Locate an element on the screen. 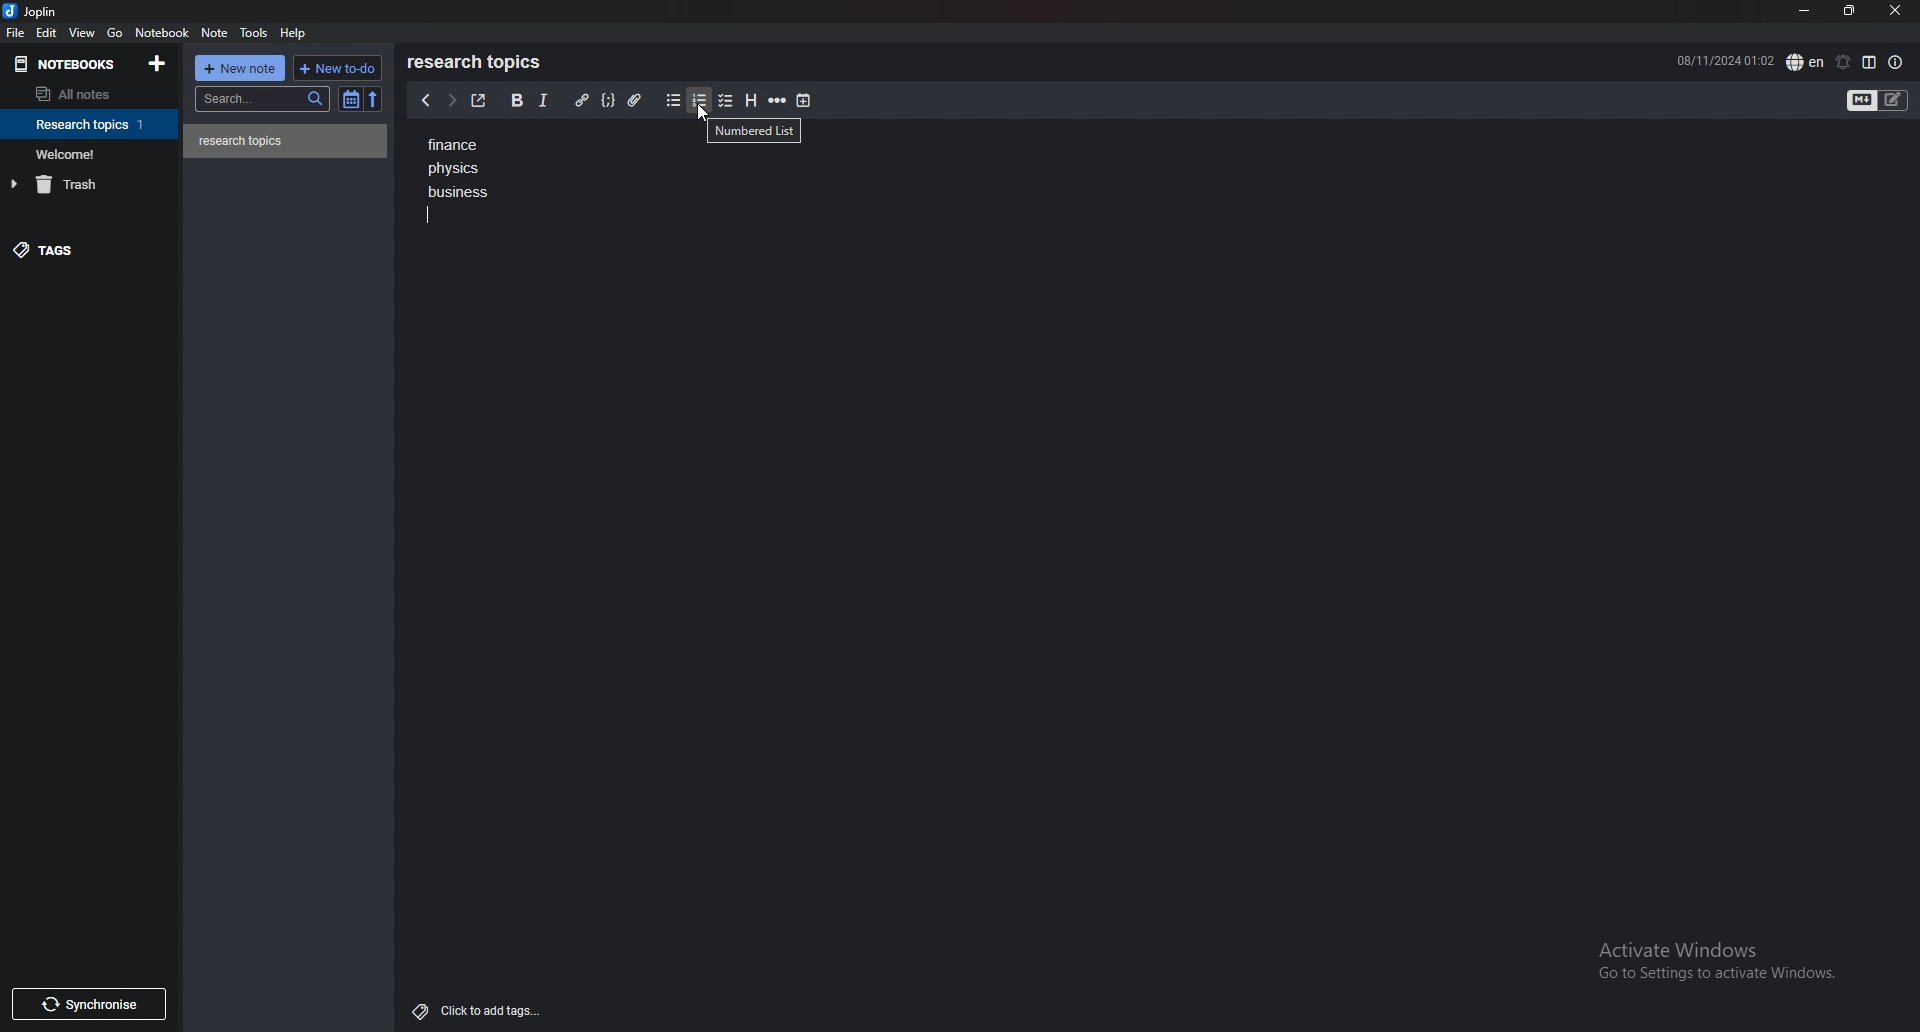 This screenshot has width=1920, height=1032. note is located at coordinates (286, 141).